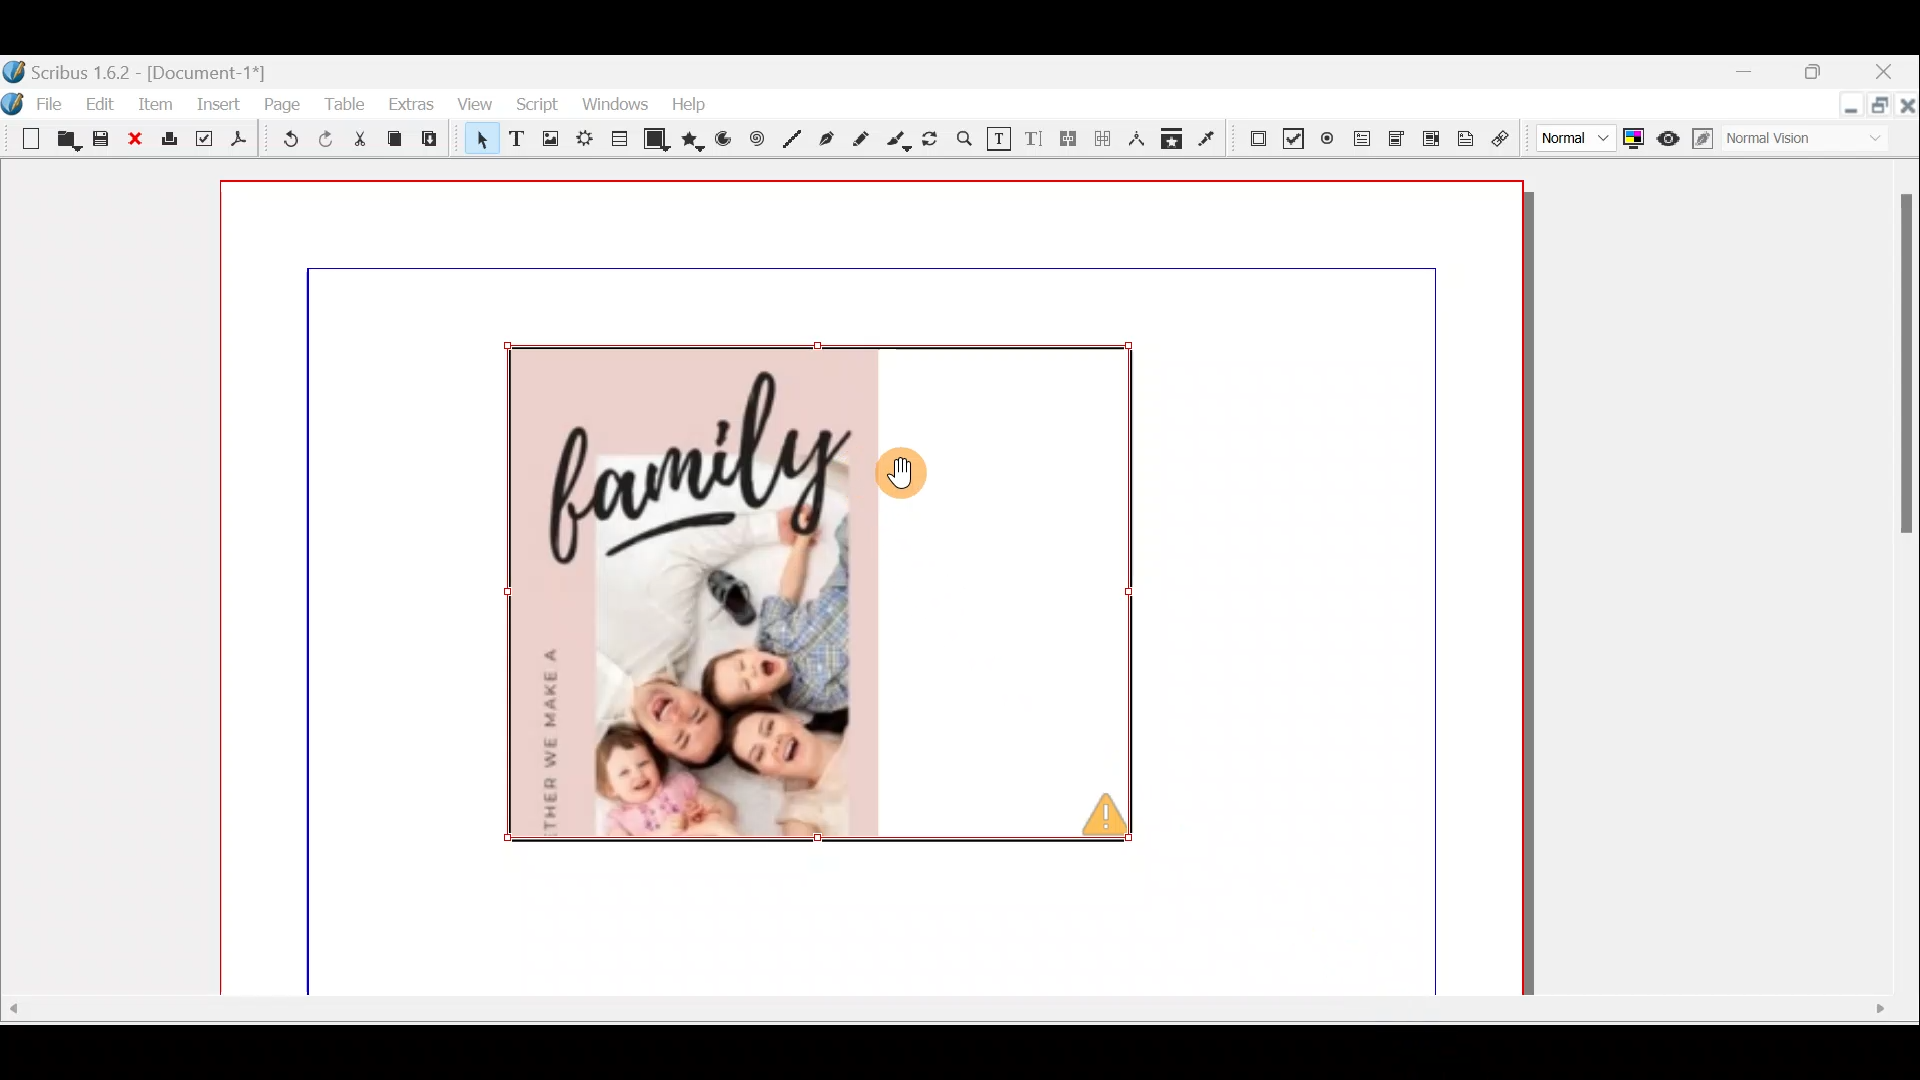 The height and width of the screenshot is (1080, 1920). What do you see at coordinates (793, 140) in the screenshot?
I see `Line` at bounding box center [793, 140].